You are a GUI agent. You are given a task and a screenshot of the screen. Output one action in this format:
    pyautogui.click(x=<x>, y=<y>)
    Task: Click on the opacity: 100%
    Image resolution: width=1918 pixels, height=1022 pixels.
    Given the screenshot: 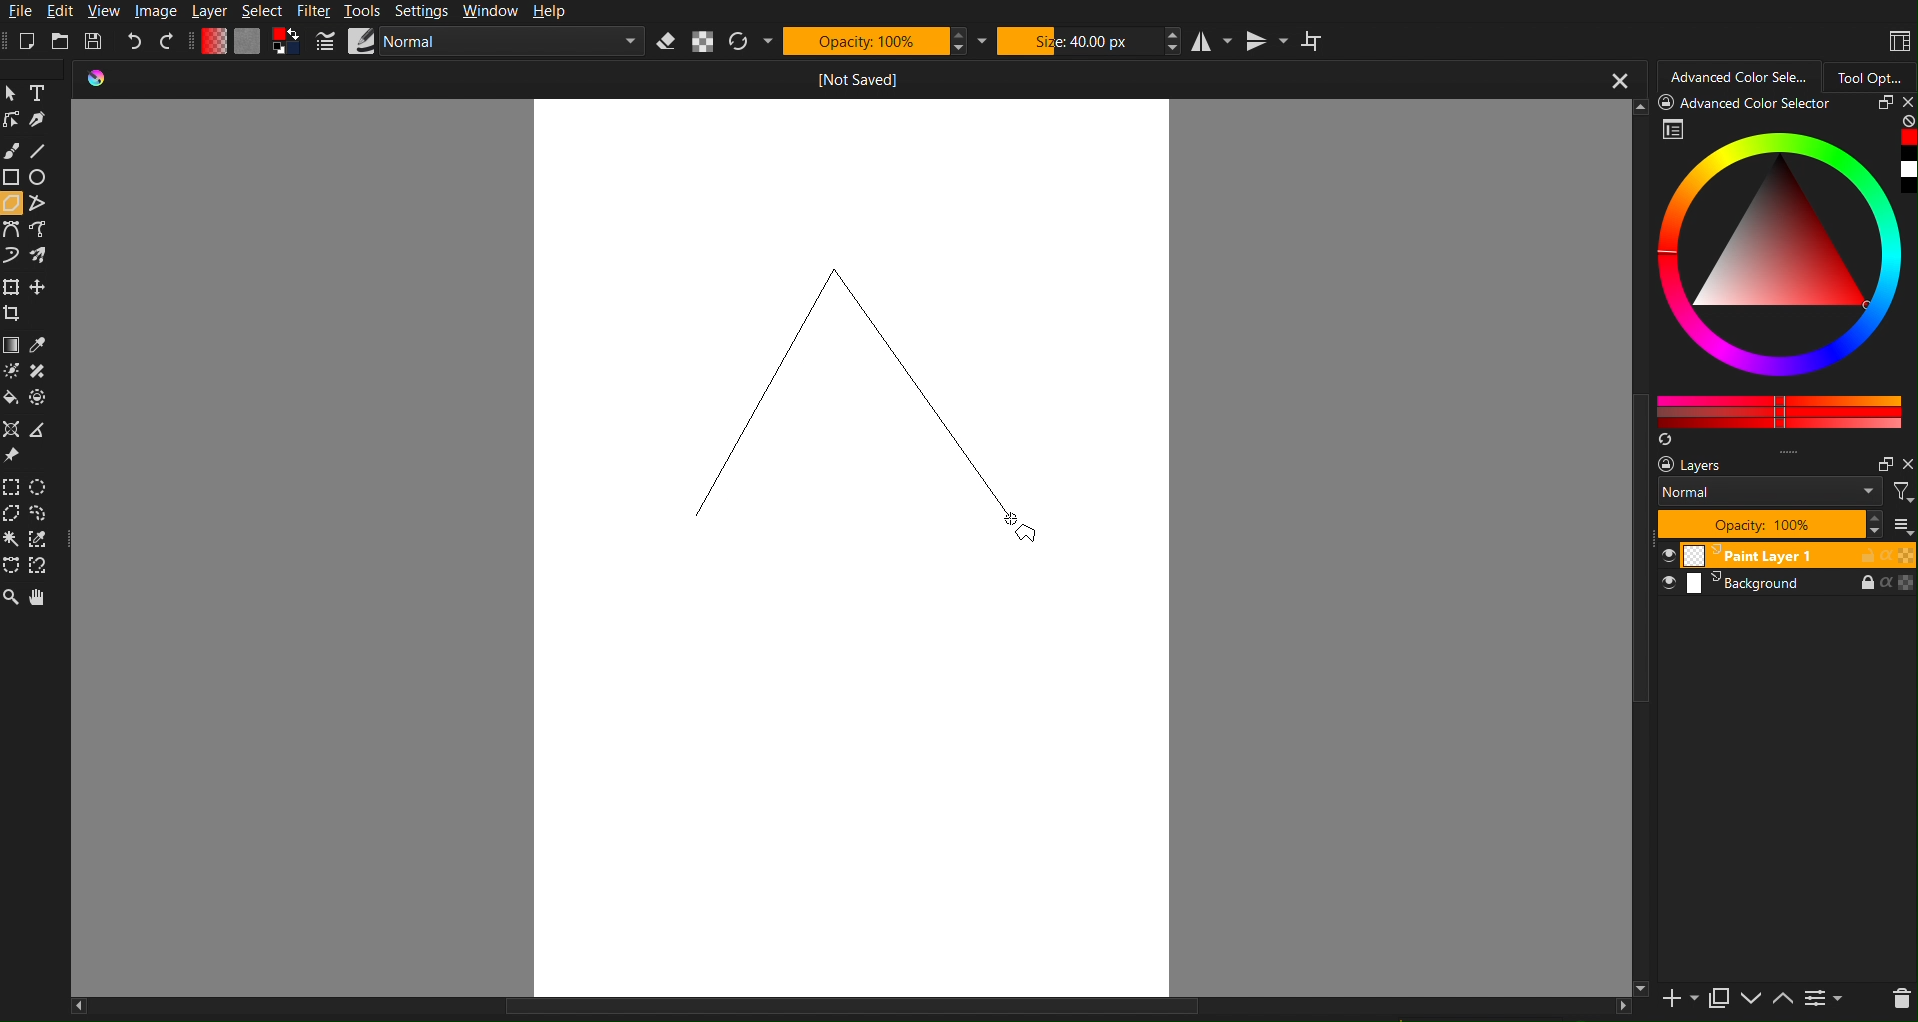 What is the action you would take?
    pyautogui.click(x=1767, y=523)
    